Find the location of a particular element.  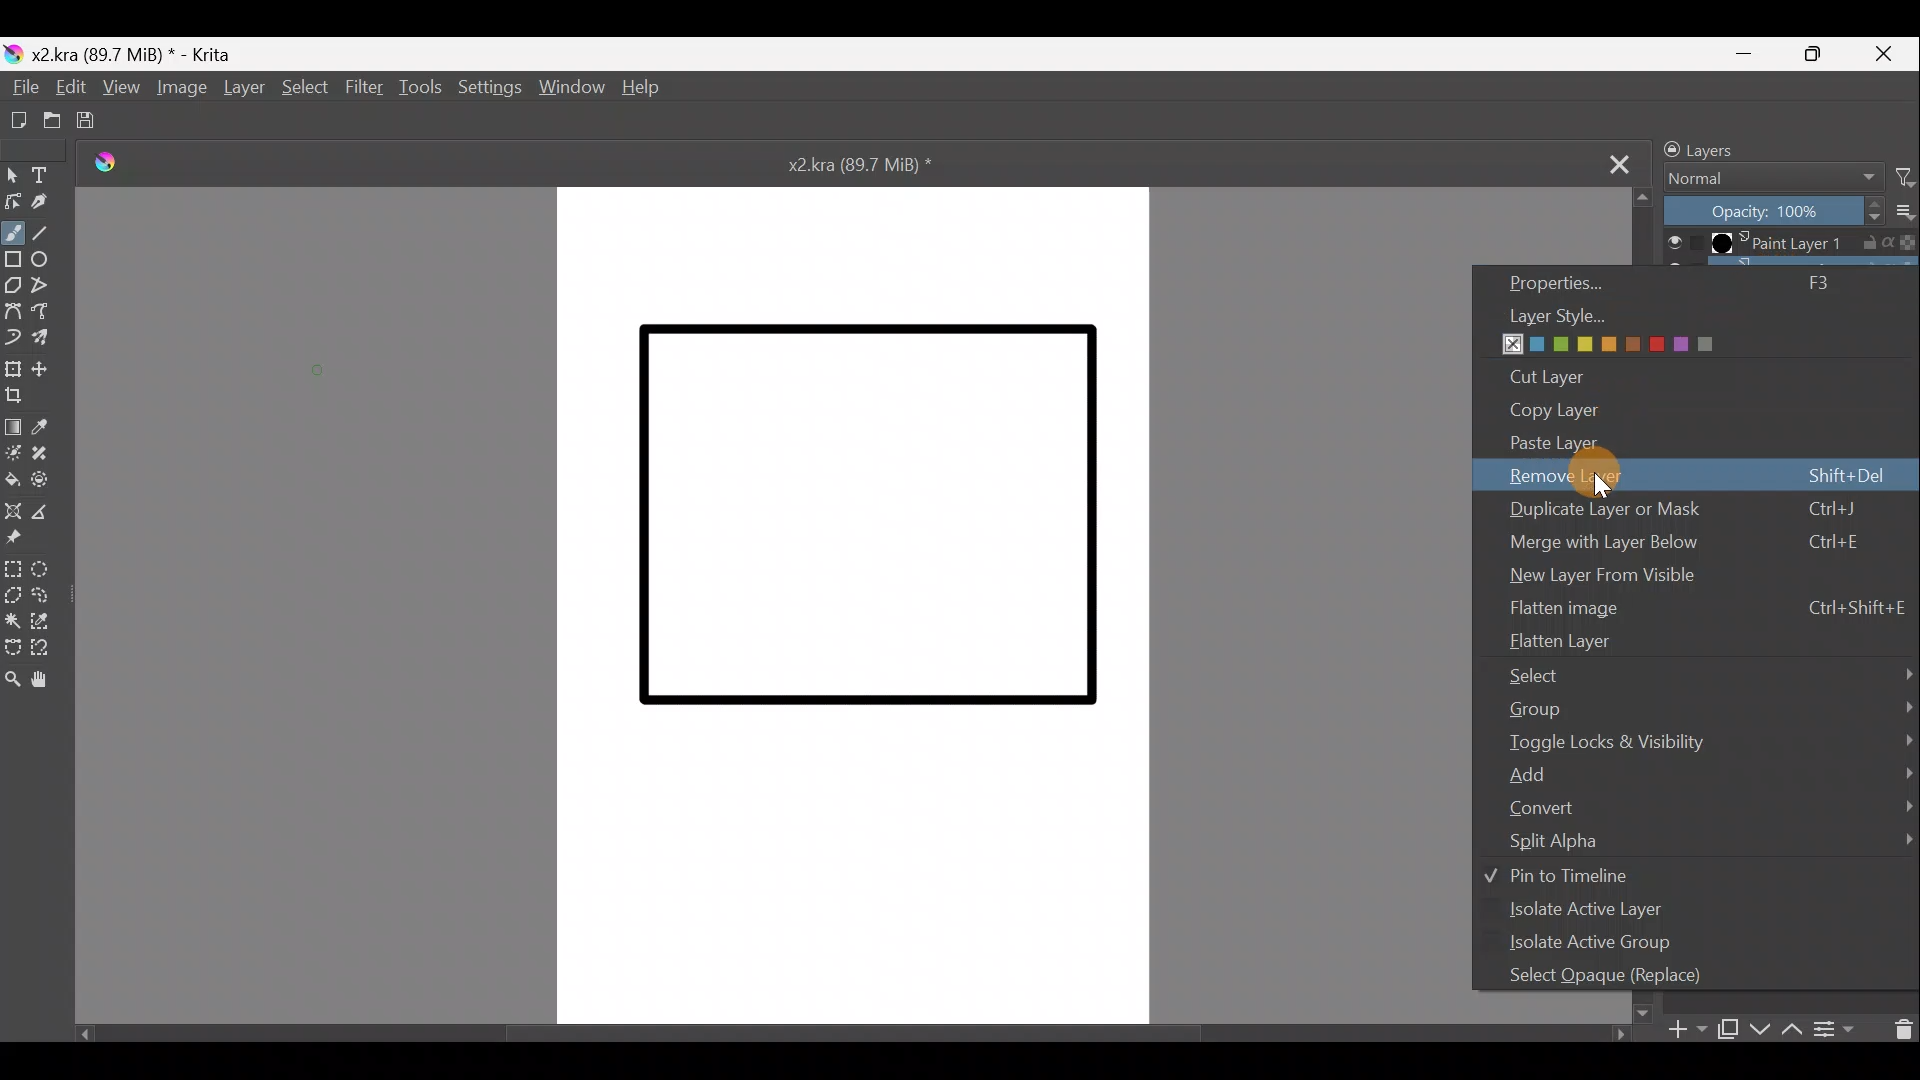

Duplicate layer/mask is located at coordinates (1729, 1032).